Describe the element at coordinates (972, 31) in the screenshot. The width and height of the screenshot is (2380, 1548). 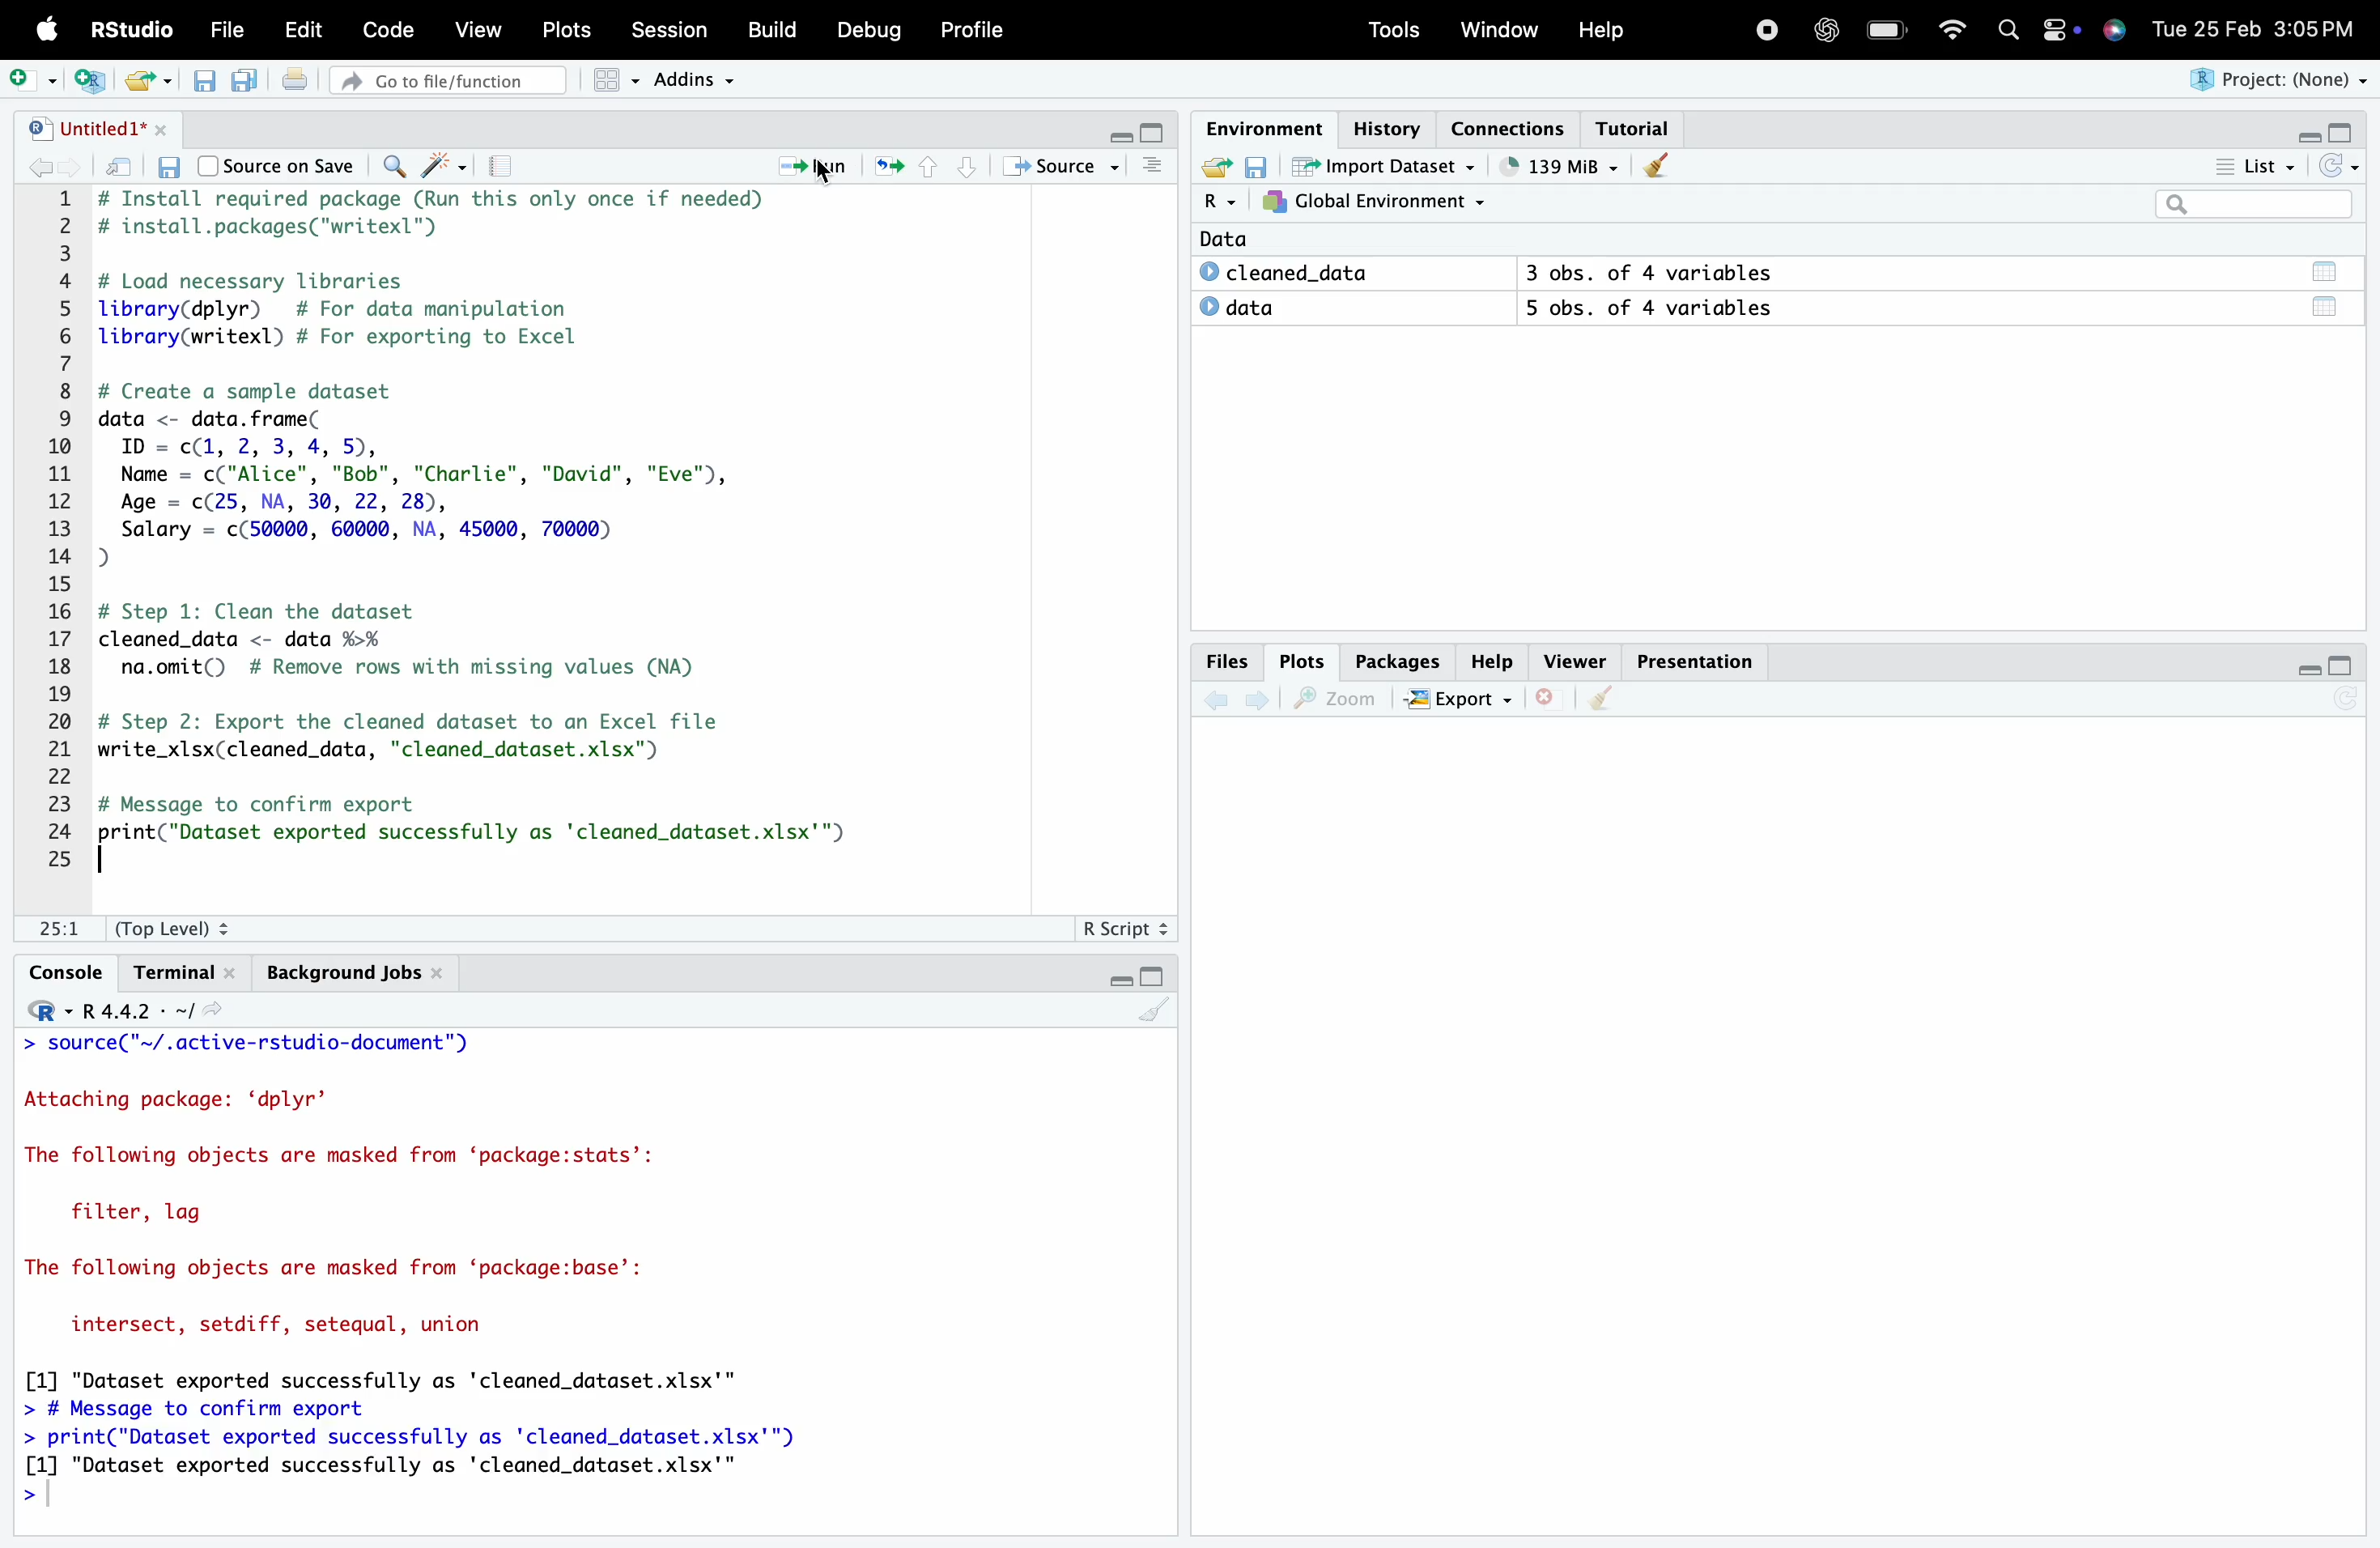
I see `Profile` at that location.